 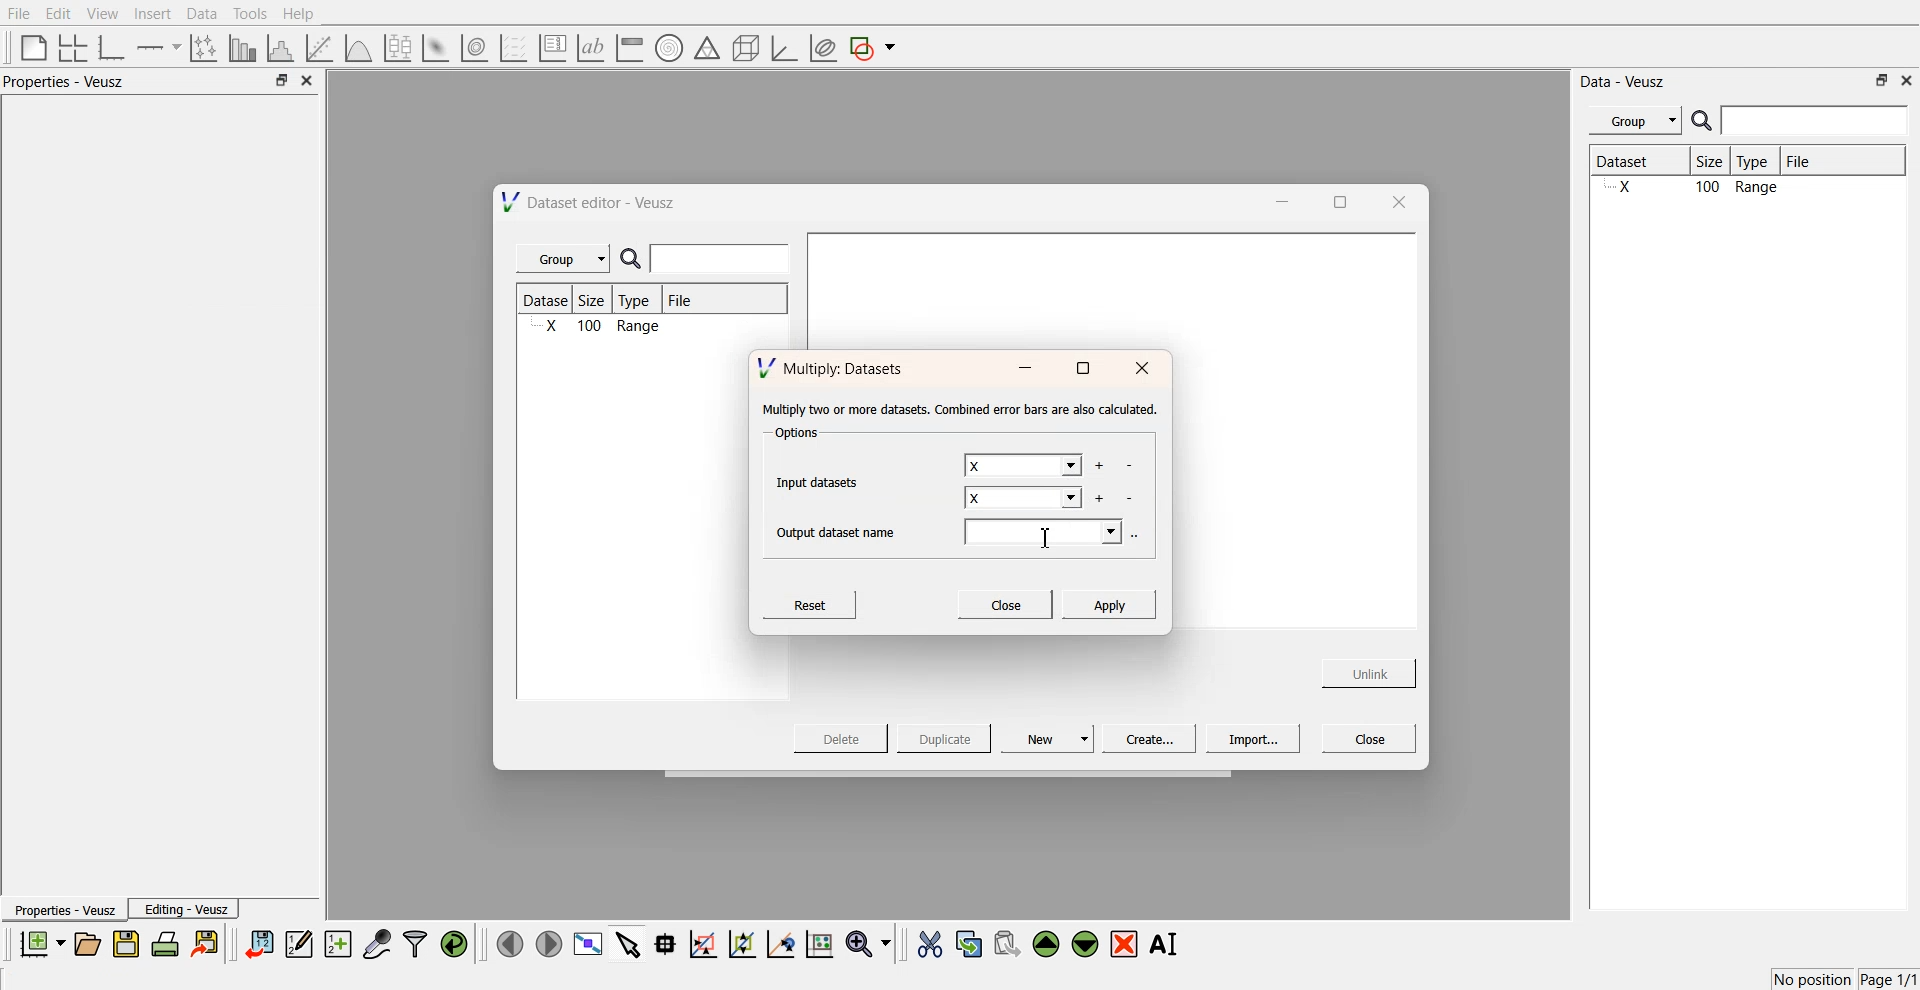 What do you see at coordinates (434, 47) in the screenshot?
I see `plot a 2d datasets as image` at bounding box center [434, 47].